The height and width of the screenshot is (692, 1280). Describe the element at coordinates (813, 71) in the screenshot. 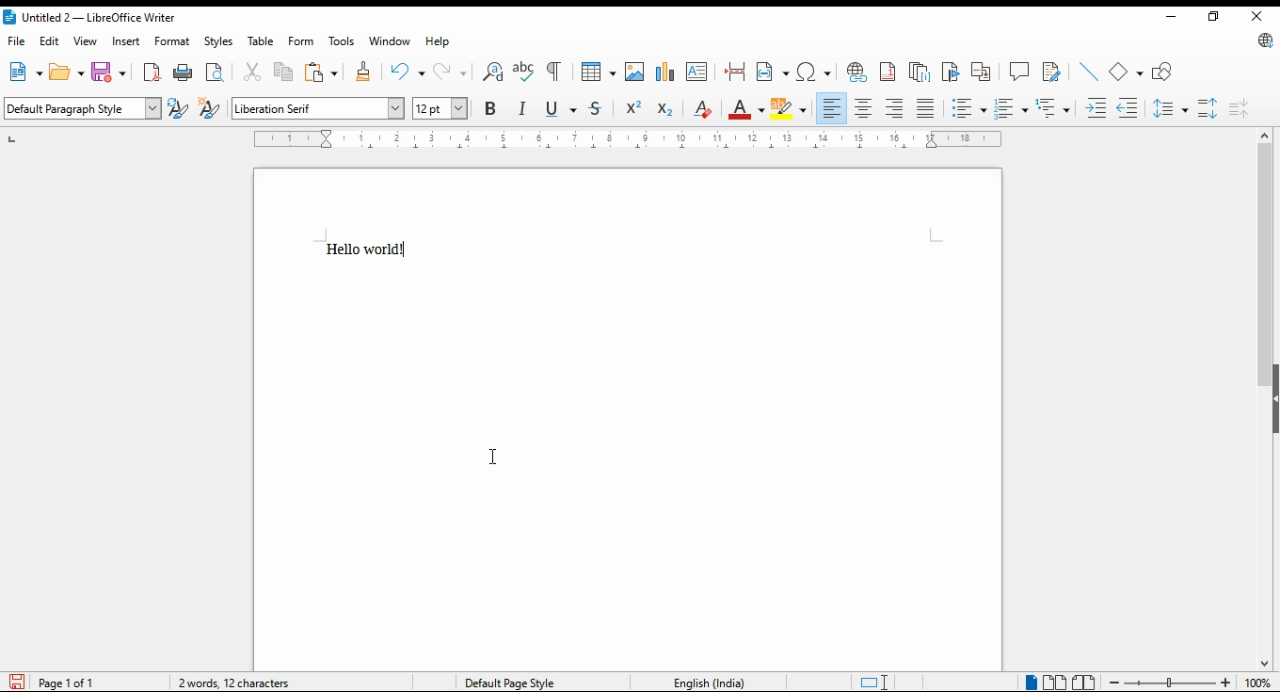

I see `insert special character` at that location.